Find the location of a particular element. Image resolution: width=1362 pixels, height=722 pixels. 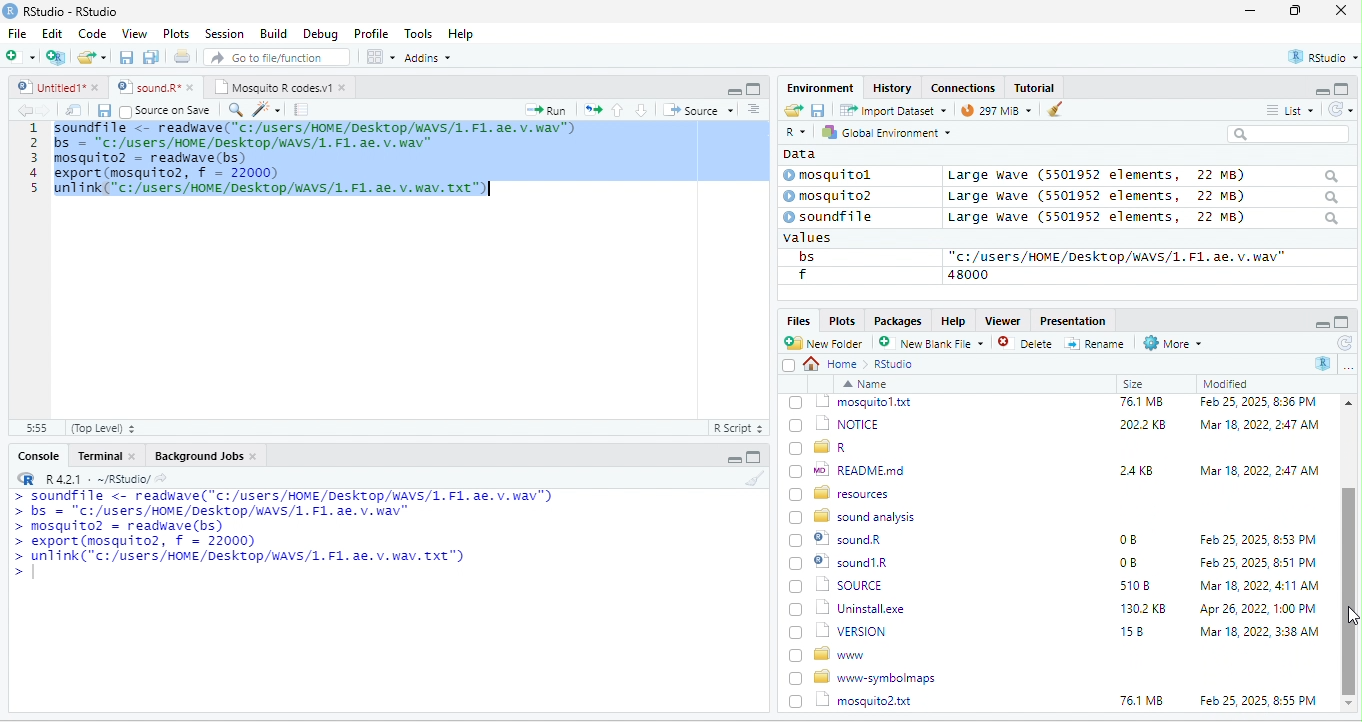

Packages is located at coordinates (901, 320).